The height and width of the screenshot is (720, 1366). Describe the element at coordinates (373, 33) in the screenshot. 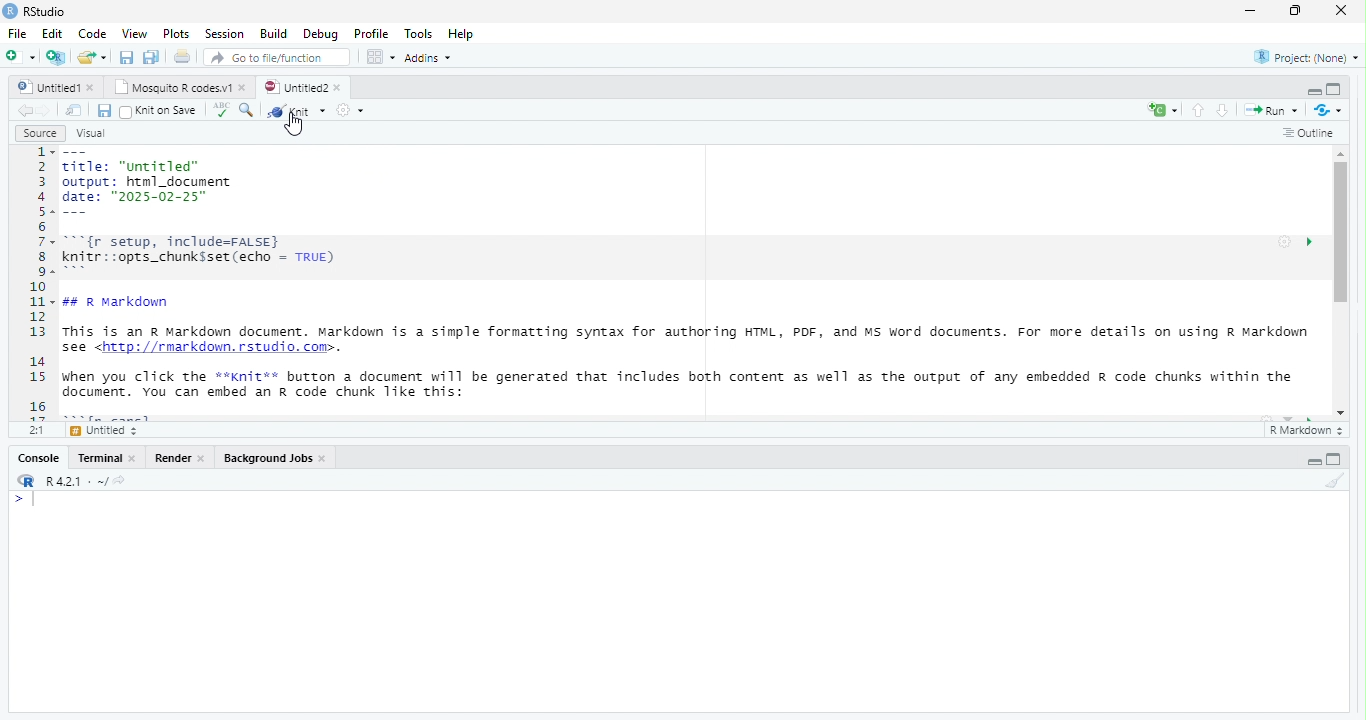

I see `Profile` at that location.